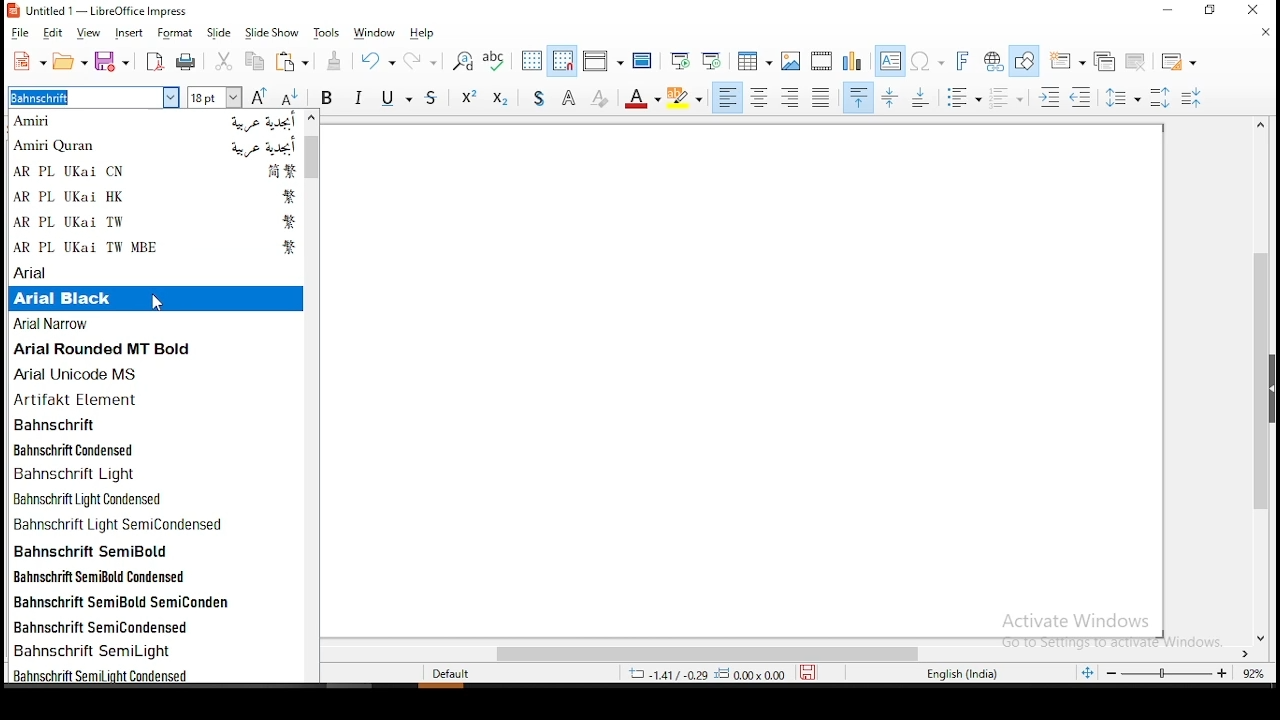 Image resolution: width=1280 pixels, height=720 pixels. I want to click on master slide, so click(642, 61).